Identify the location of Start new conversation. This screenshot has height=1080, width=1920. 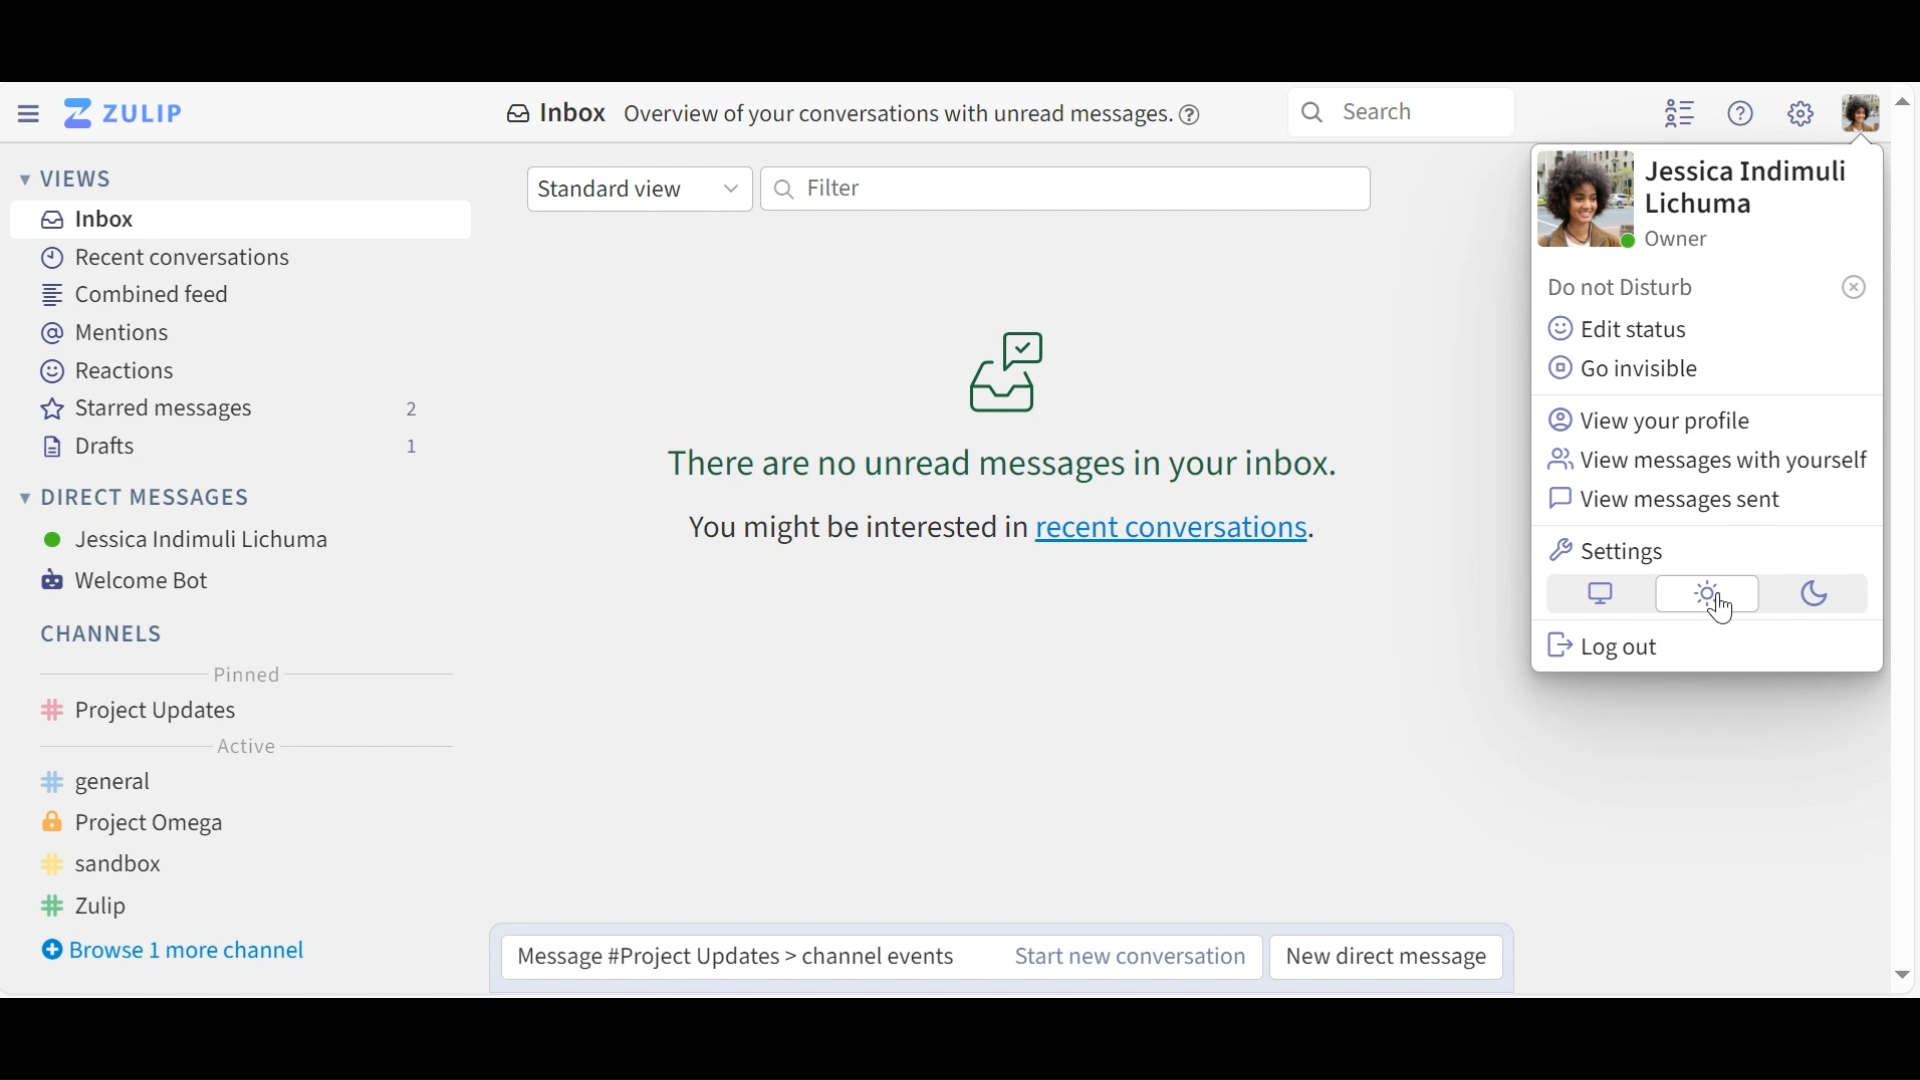
(1112, 957).